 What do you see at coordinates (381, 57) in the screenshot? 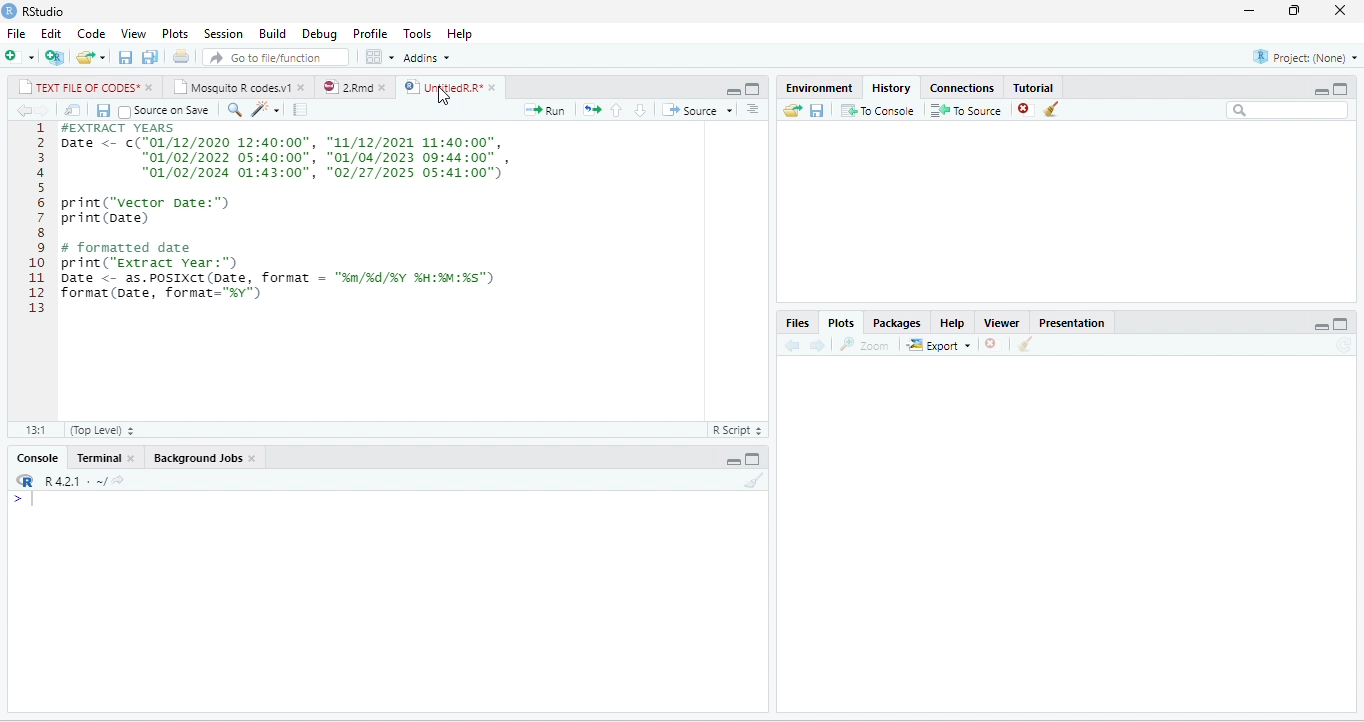
I see `options` at bounding box center [381, 57].